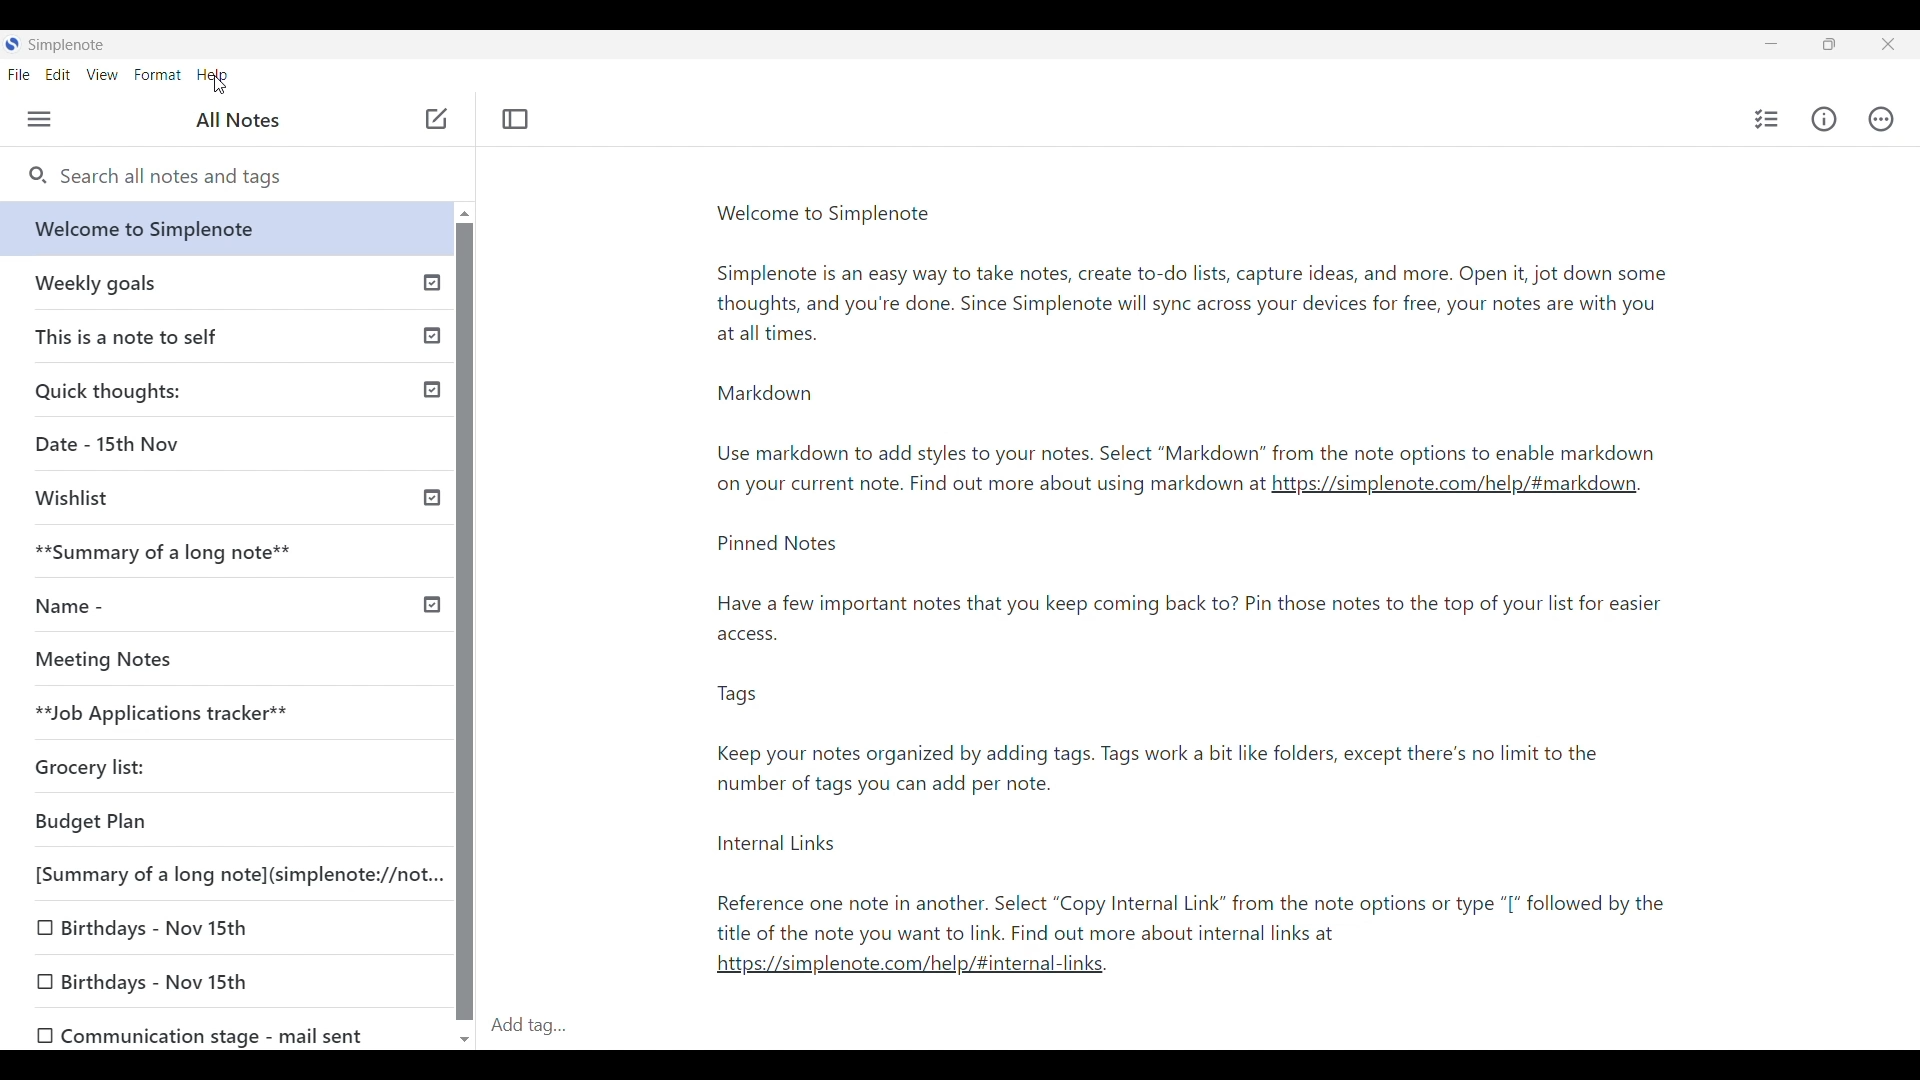  I want to click on Minimize, so click(1771, 44).